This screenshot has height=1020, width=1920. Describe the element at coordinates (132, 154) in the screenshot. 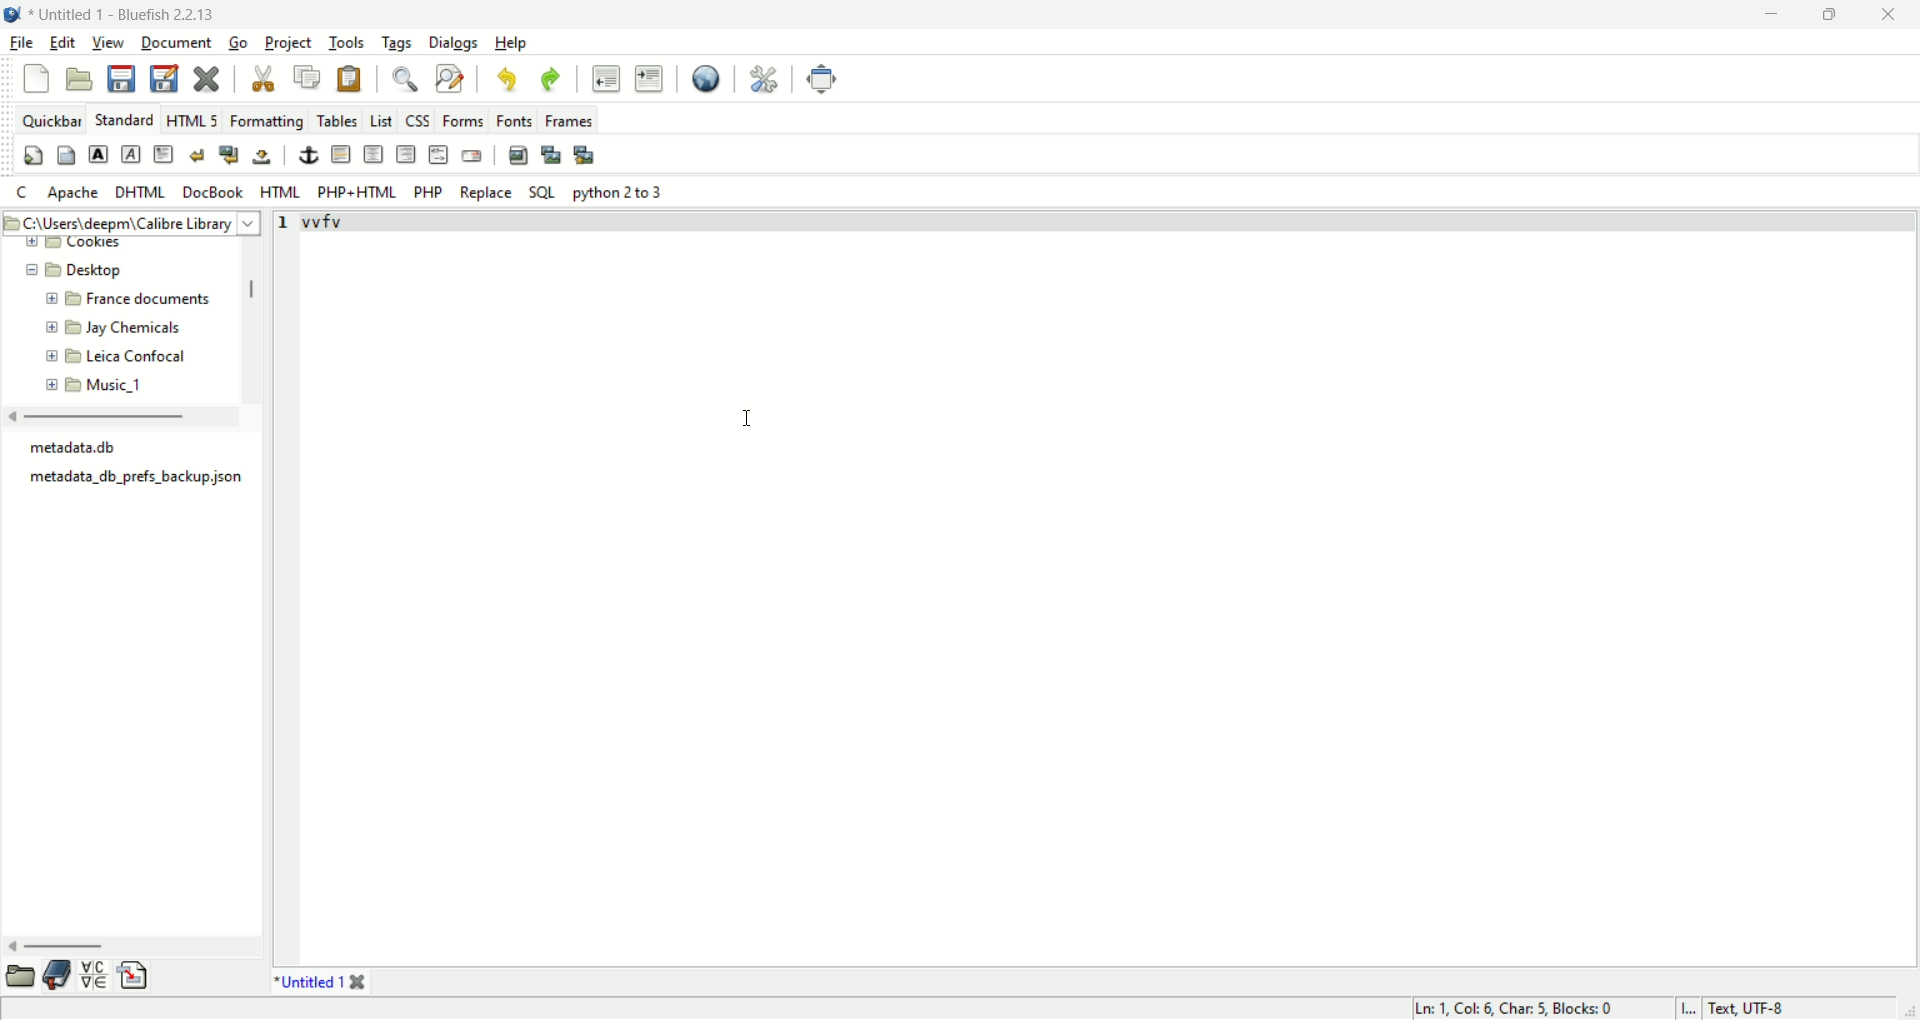

I see `emphasis` at that location.